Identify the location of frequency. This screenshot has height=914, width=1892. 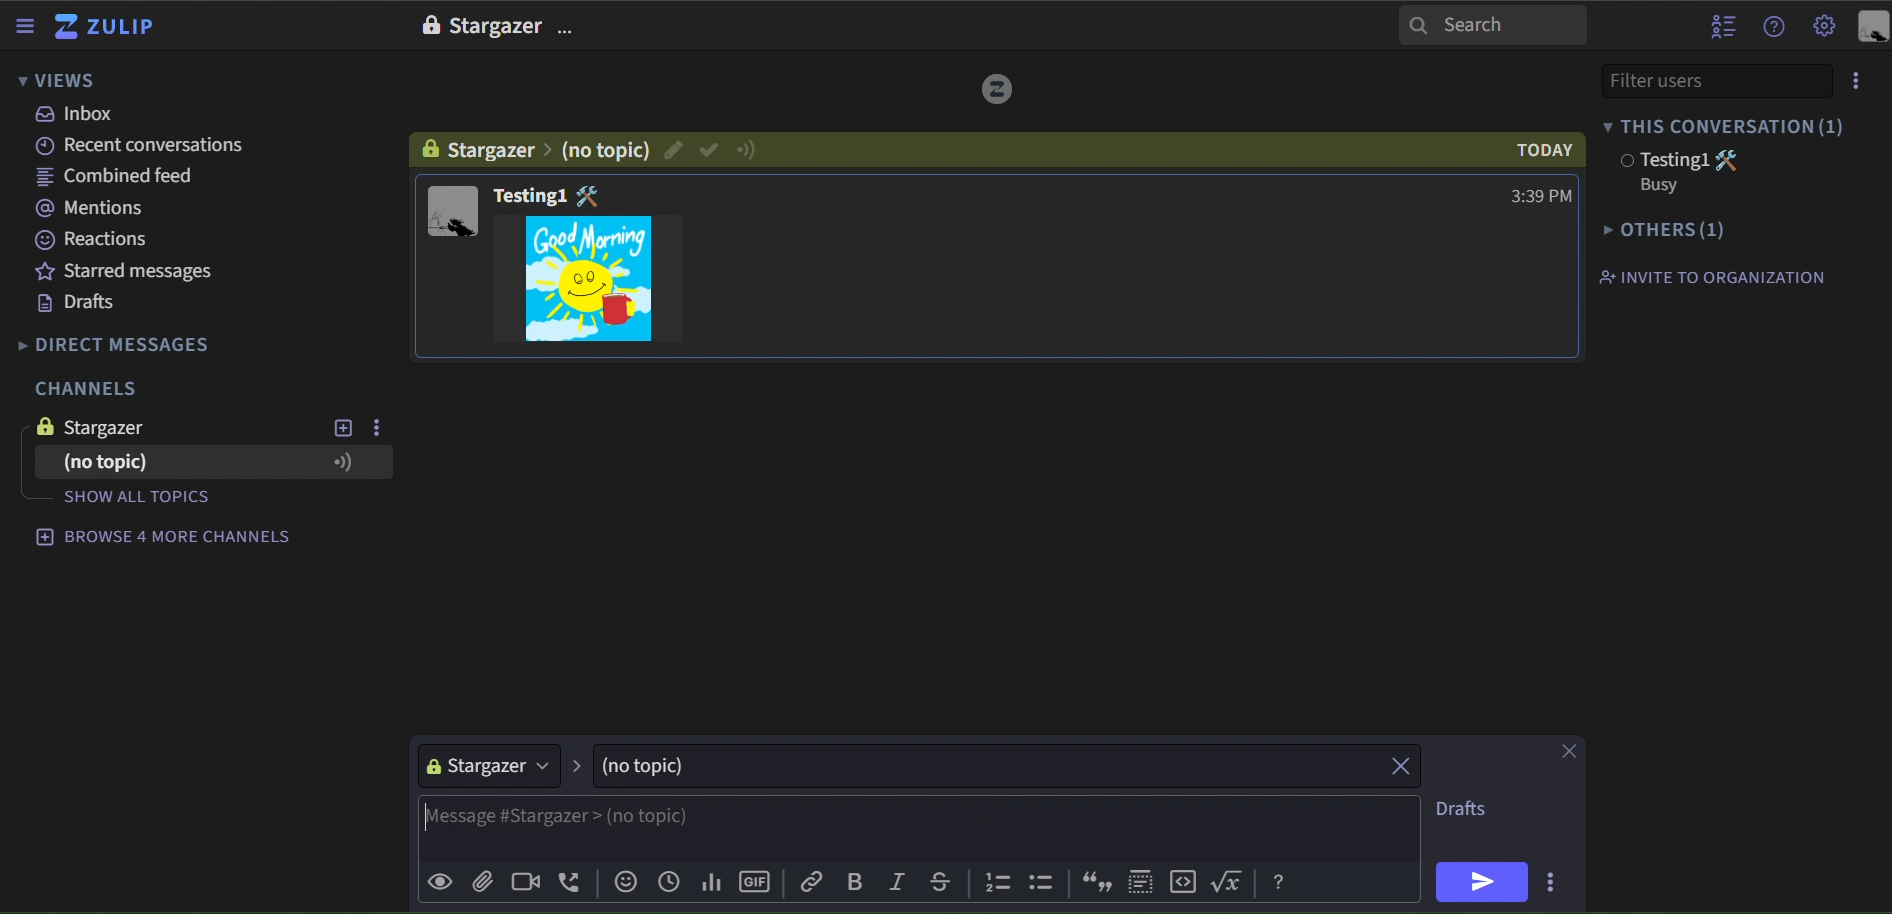
(710, 879).